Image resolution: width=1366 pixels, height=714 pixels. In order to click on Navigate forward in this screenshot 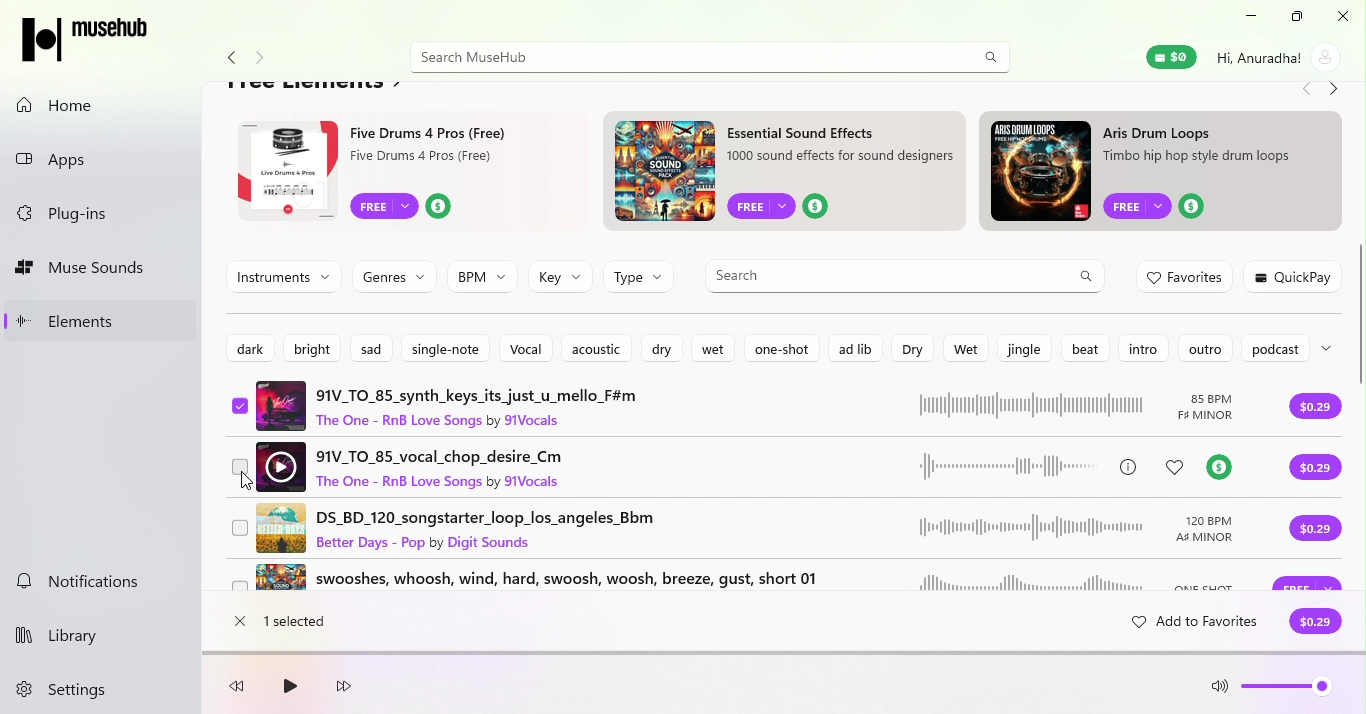, I will do `click(1335, 91)`.